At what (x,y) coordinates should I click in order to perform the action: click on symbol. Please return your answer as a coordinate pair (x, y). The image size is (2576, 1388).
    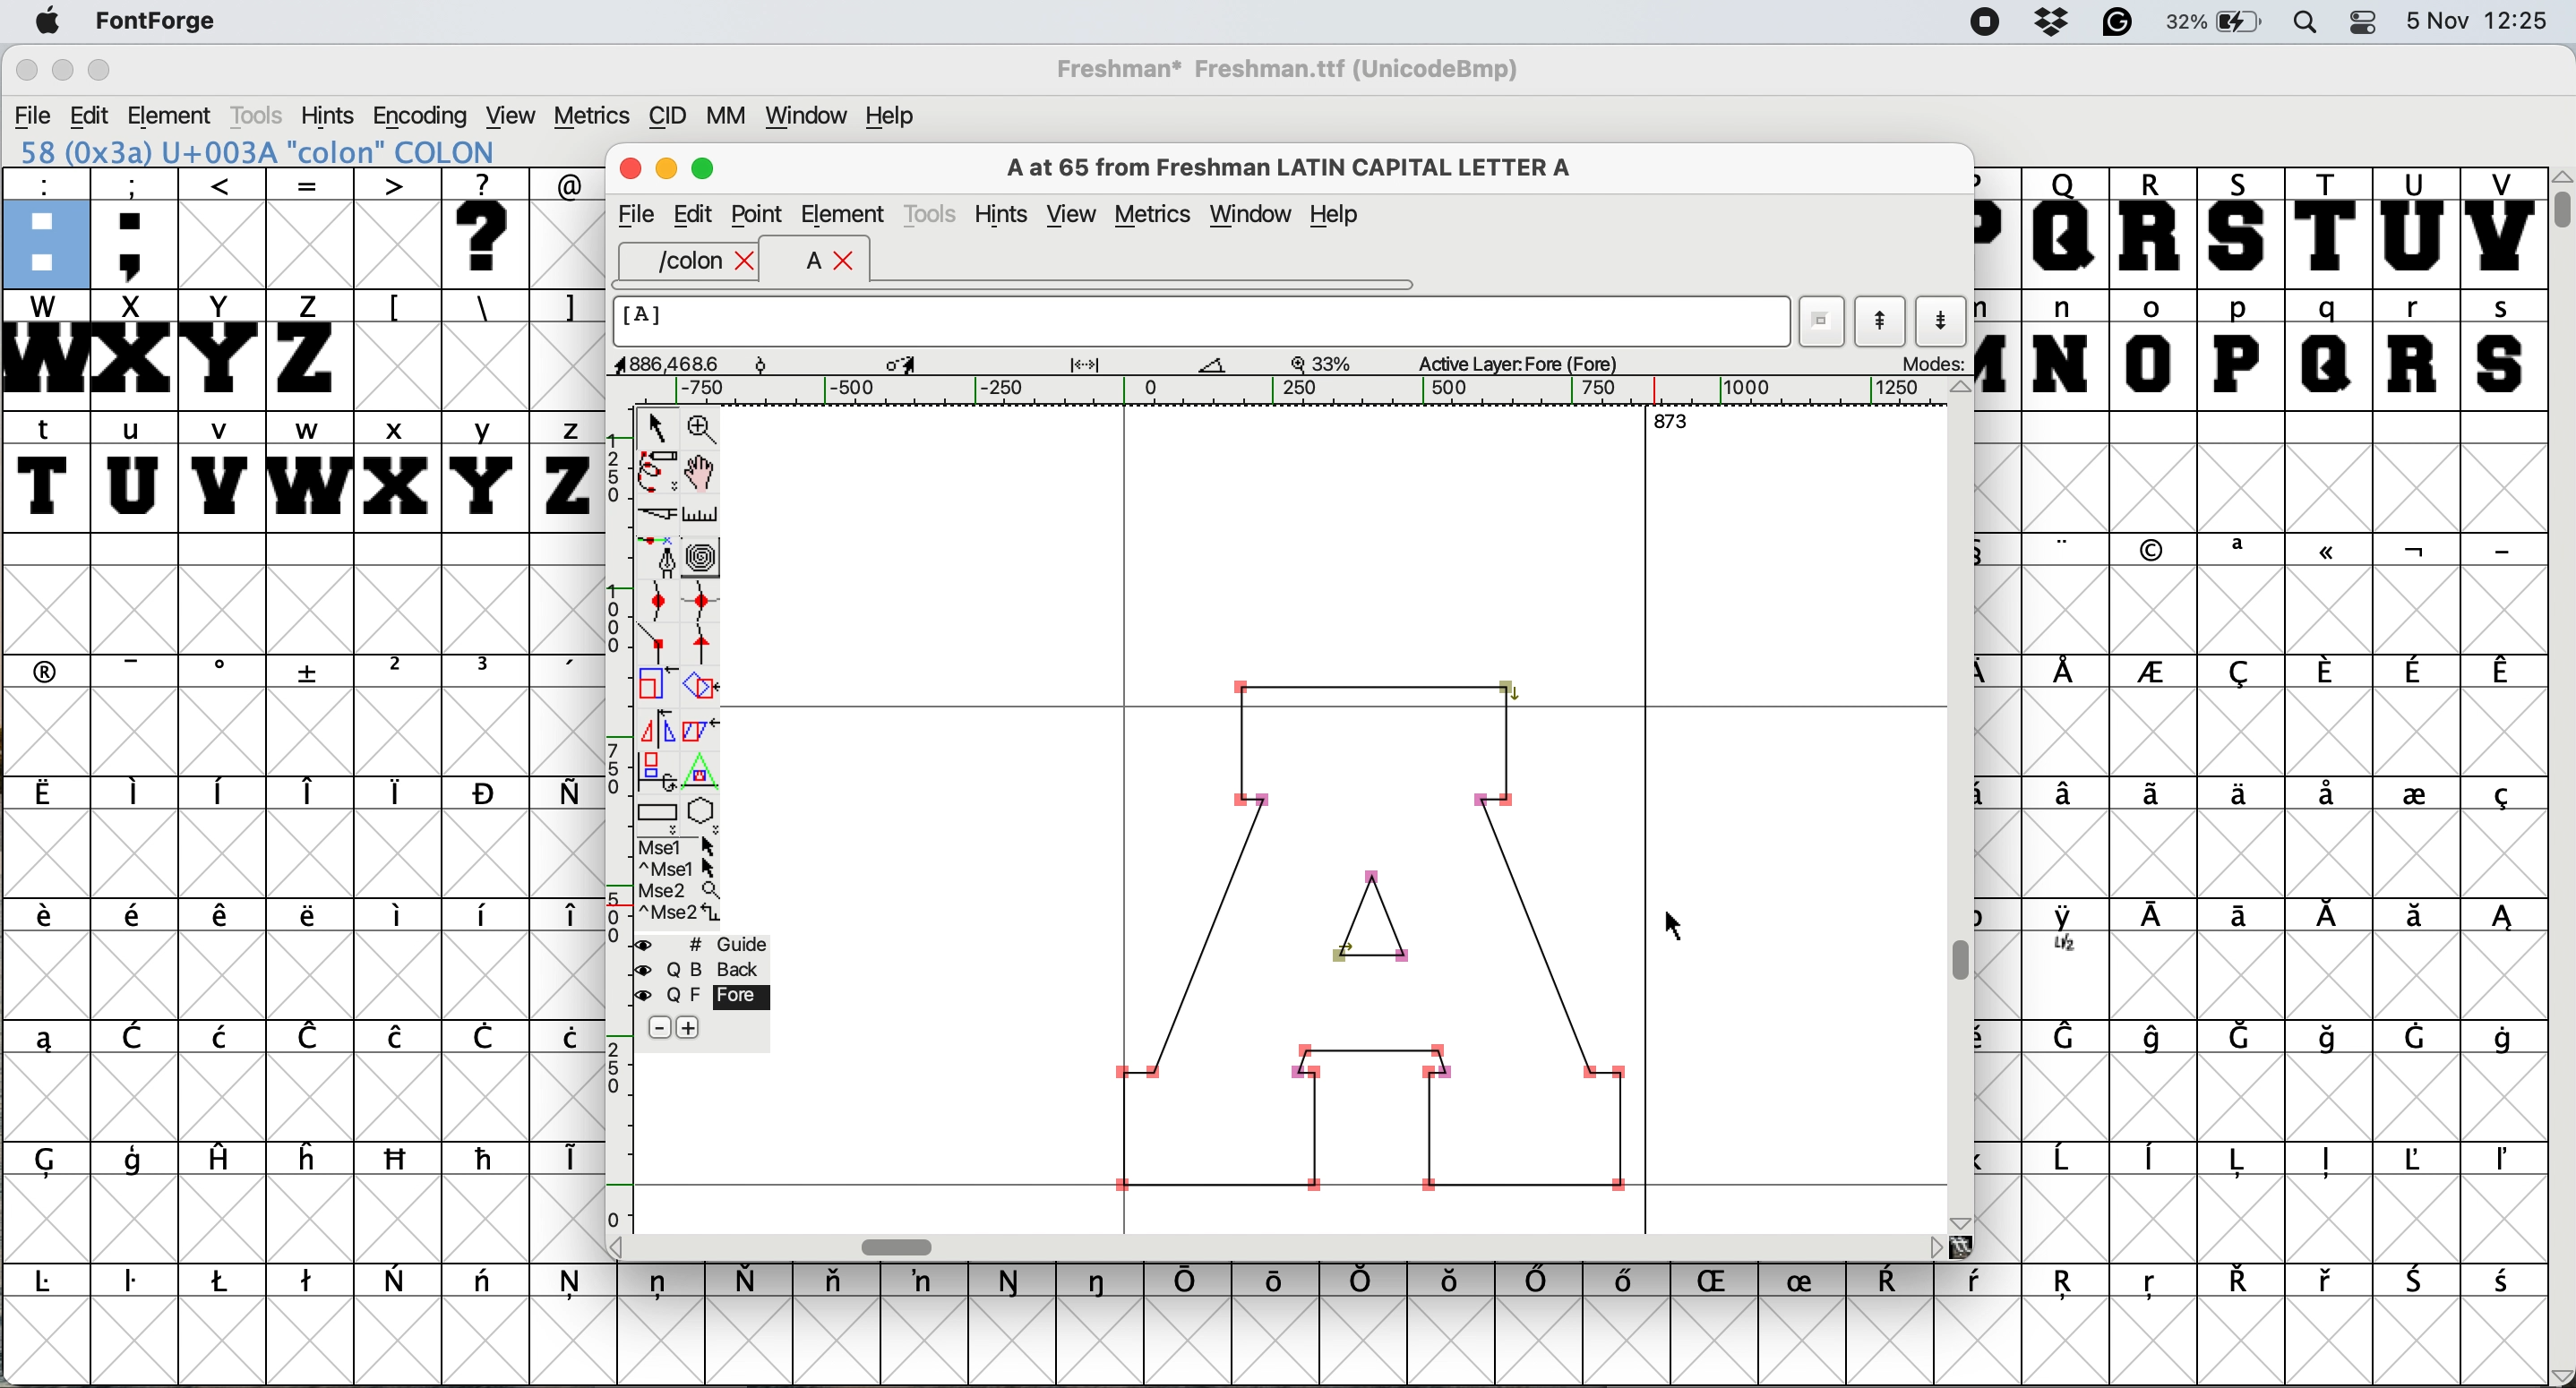
    Looking at the image, I should click on (2329, 1037).